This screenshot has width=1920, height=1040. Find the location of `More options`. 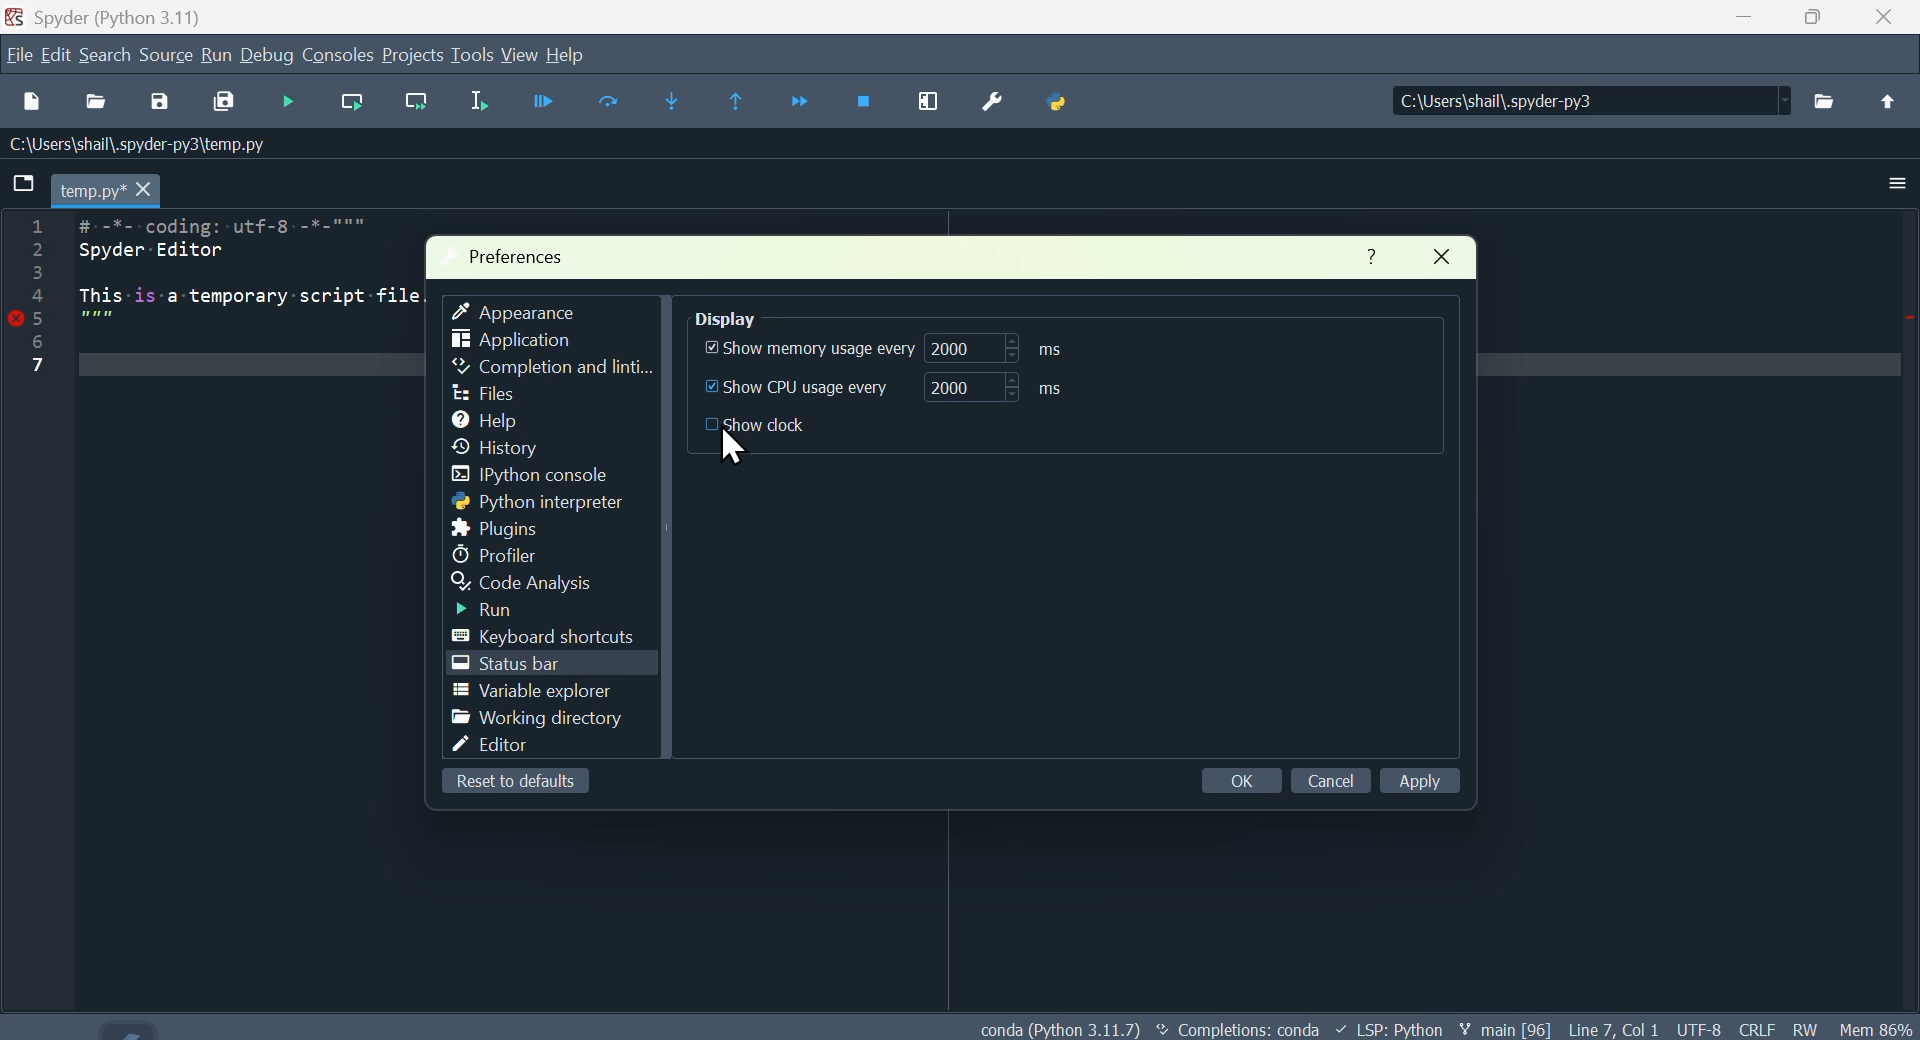

More options is located at coordinates (1901, 179).